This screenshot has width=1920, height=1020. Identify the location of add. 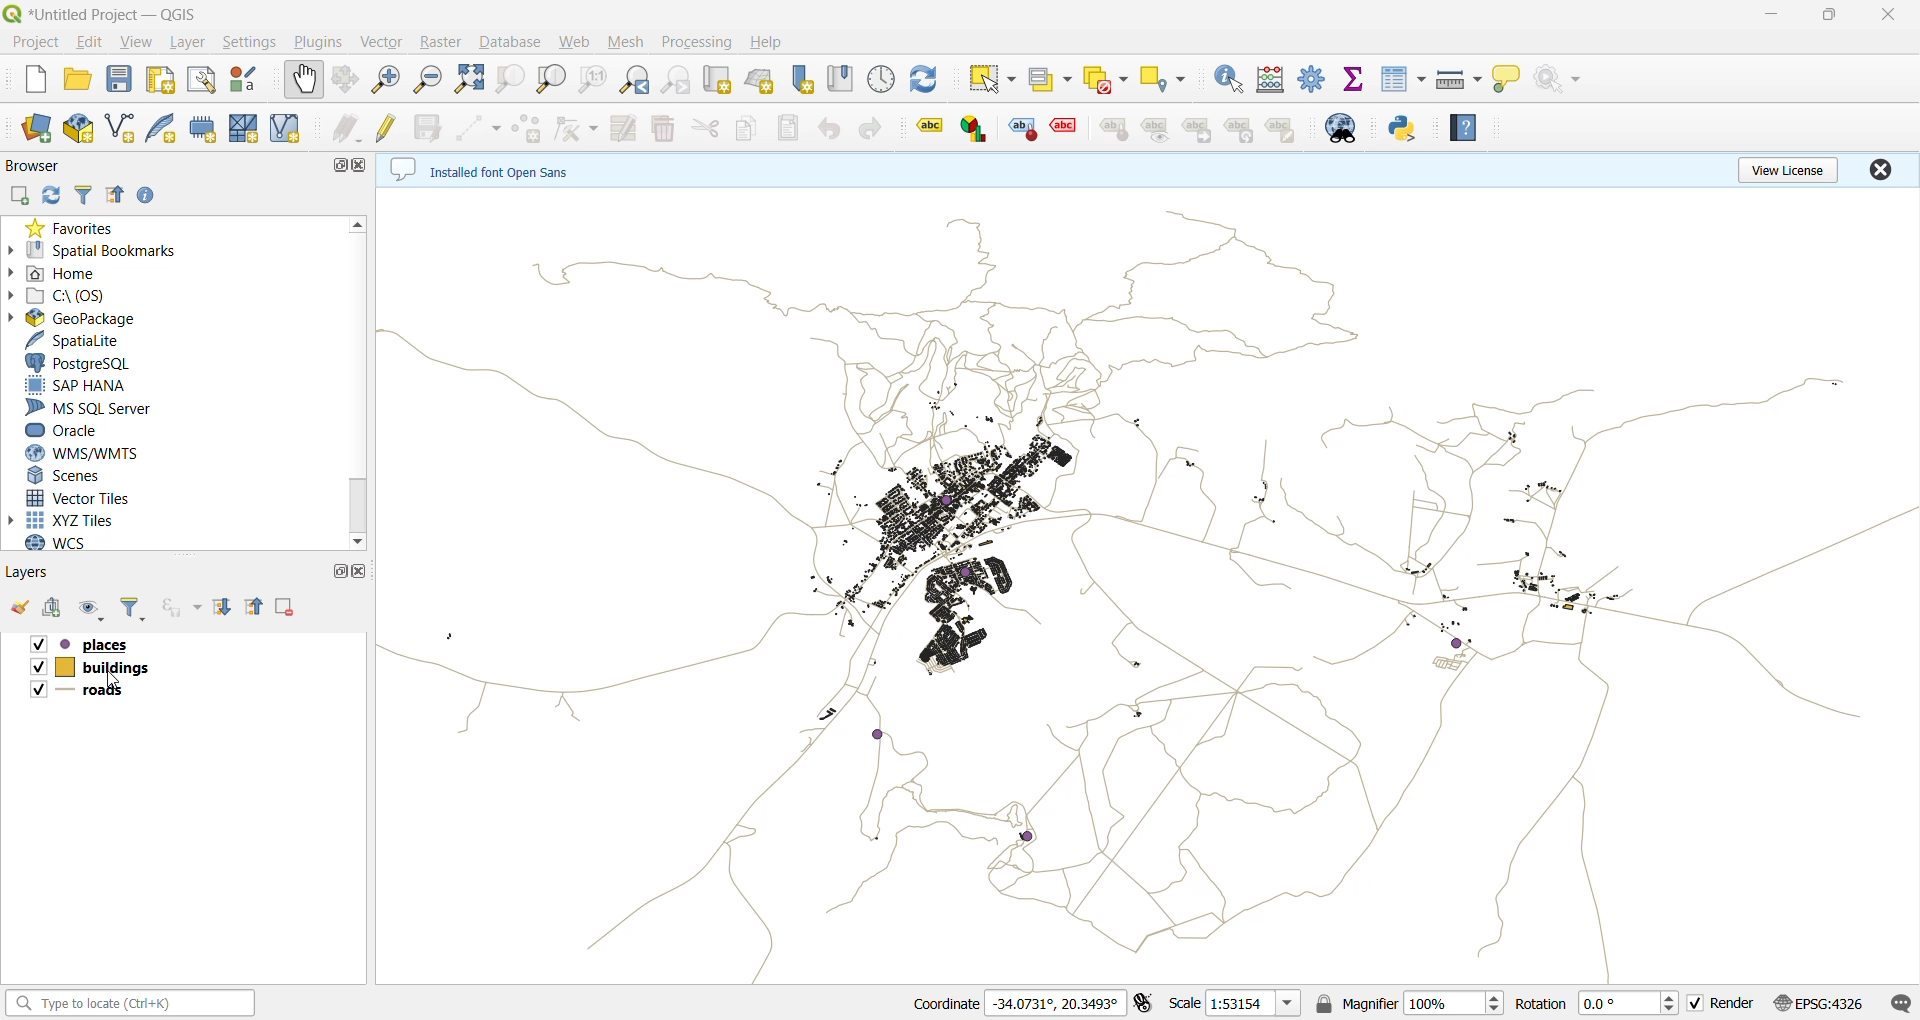
(21, 195).